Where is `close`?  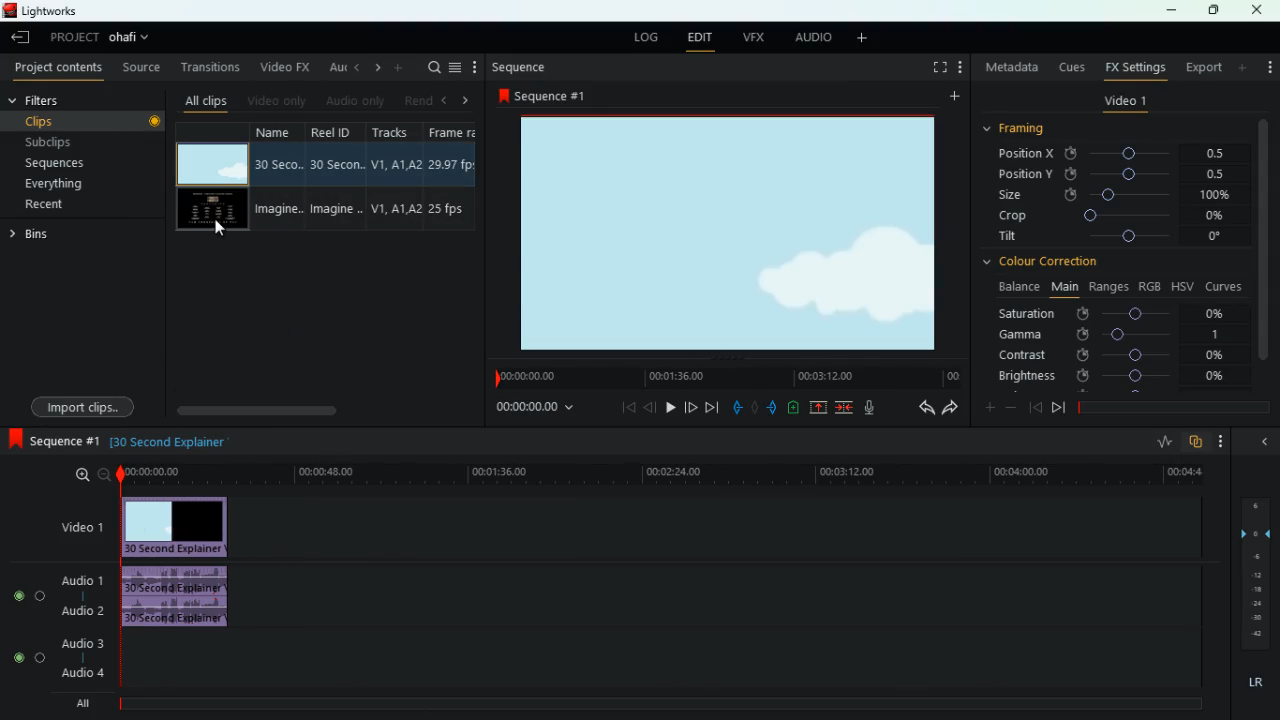
close is located at coordinates (1258, 10).